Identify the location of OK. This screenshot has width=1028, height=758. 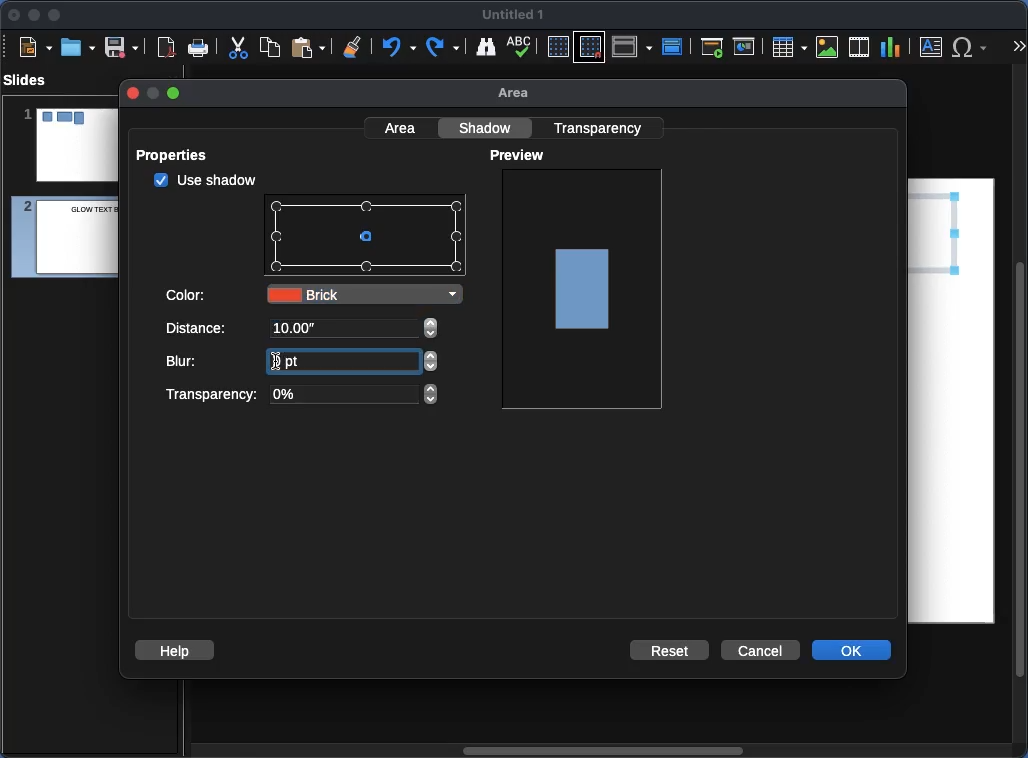
(853, 649).